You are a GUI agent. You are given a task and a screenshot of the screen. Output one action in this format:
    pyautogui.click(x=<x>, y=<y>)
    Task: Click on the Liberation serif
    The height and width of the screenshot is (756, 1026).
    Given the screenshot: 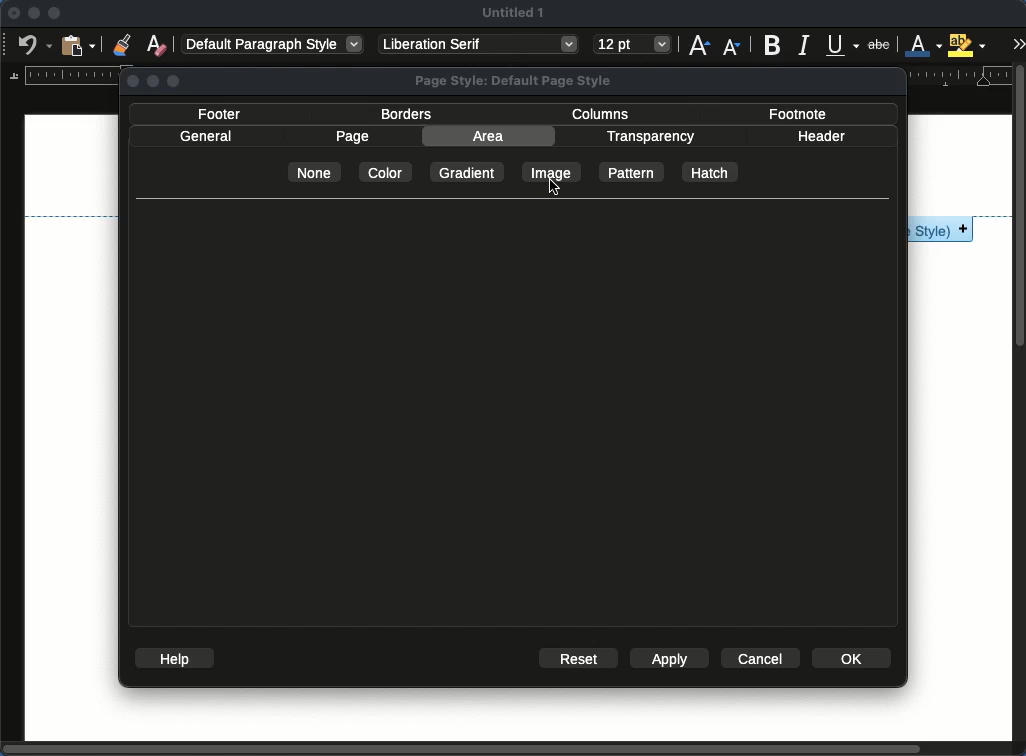 What is the action you would take?
    pyautogui.click(x=480, y=45)
    